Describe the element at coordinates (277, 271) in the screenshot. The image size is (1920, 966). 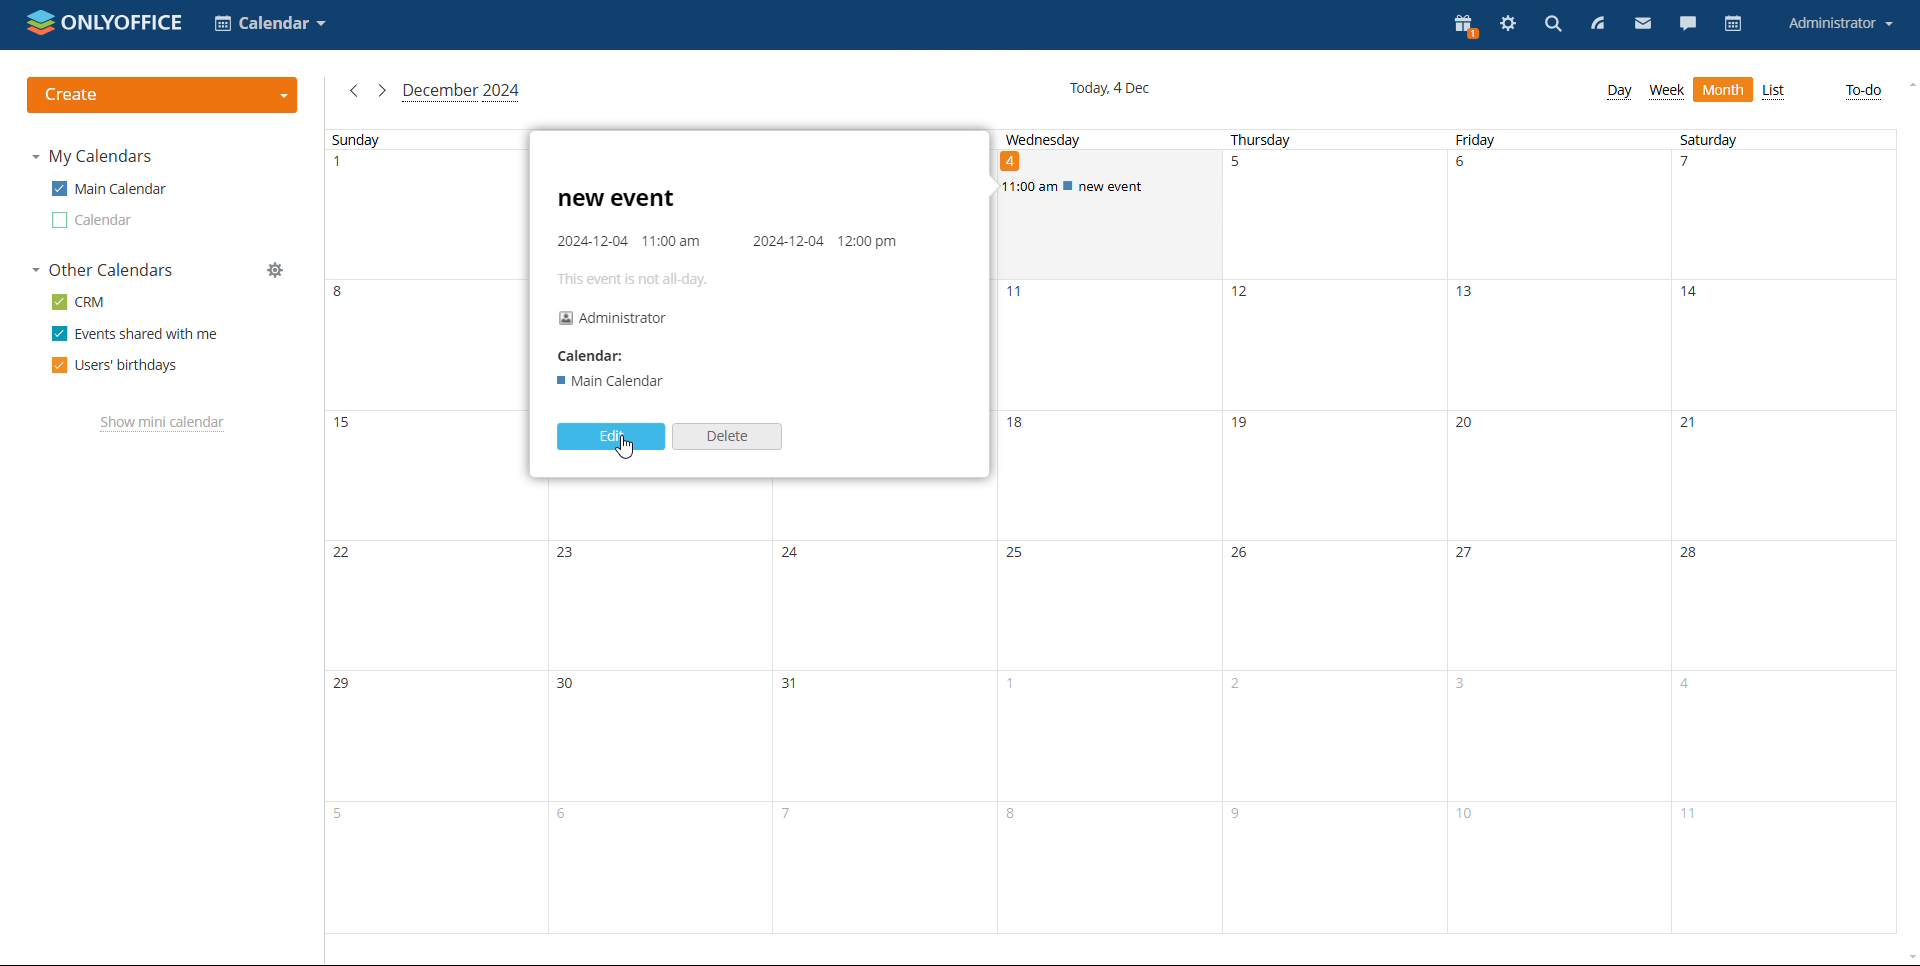
I see `manage` at that location.